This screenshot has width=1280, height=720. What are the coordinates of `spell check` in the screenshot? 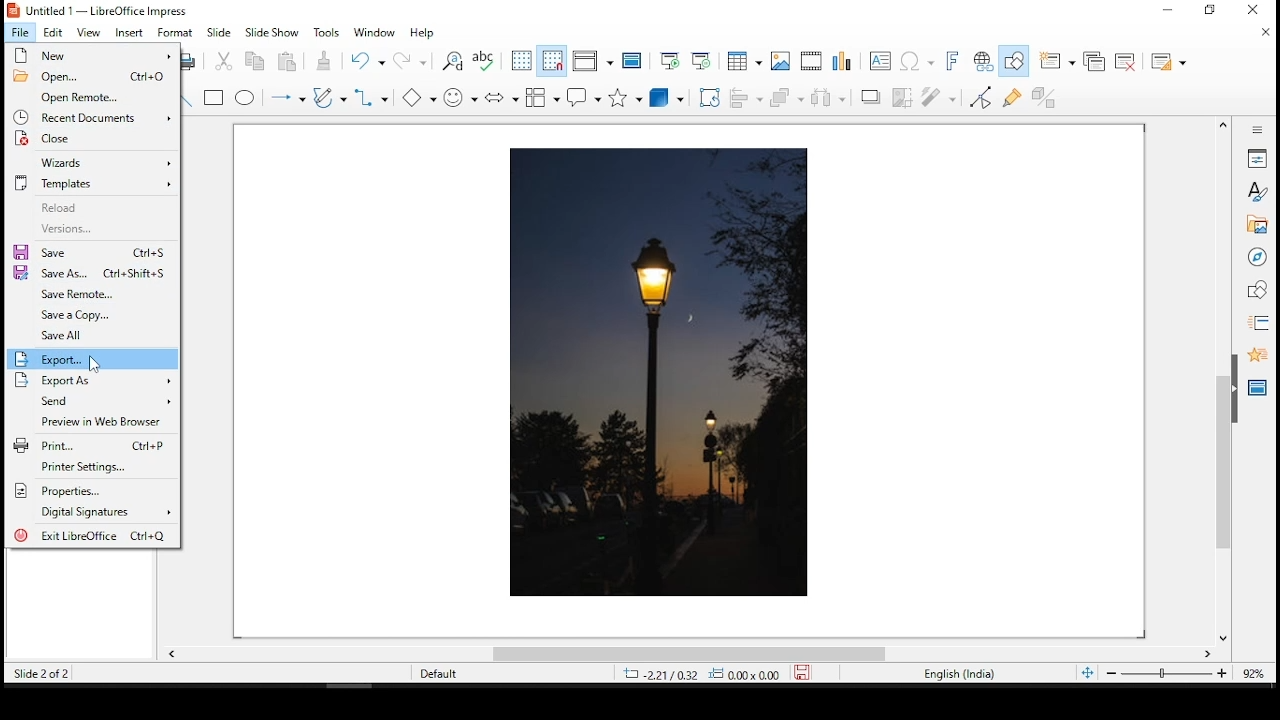 It's located at (486, 60).